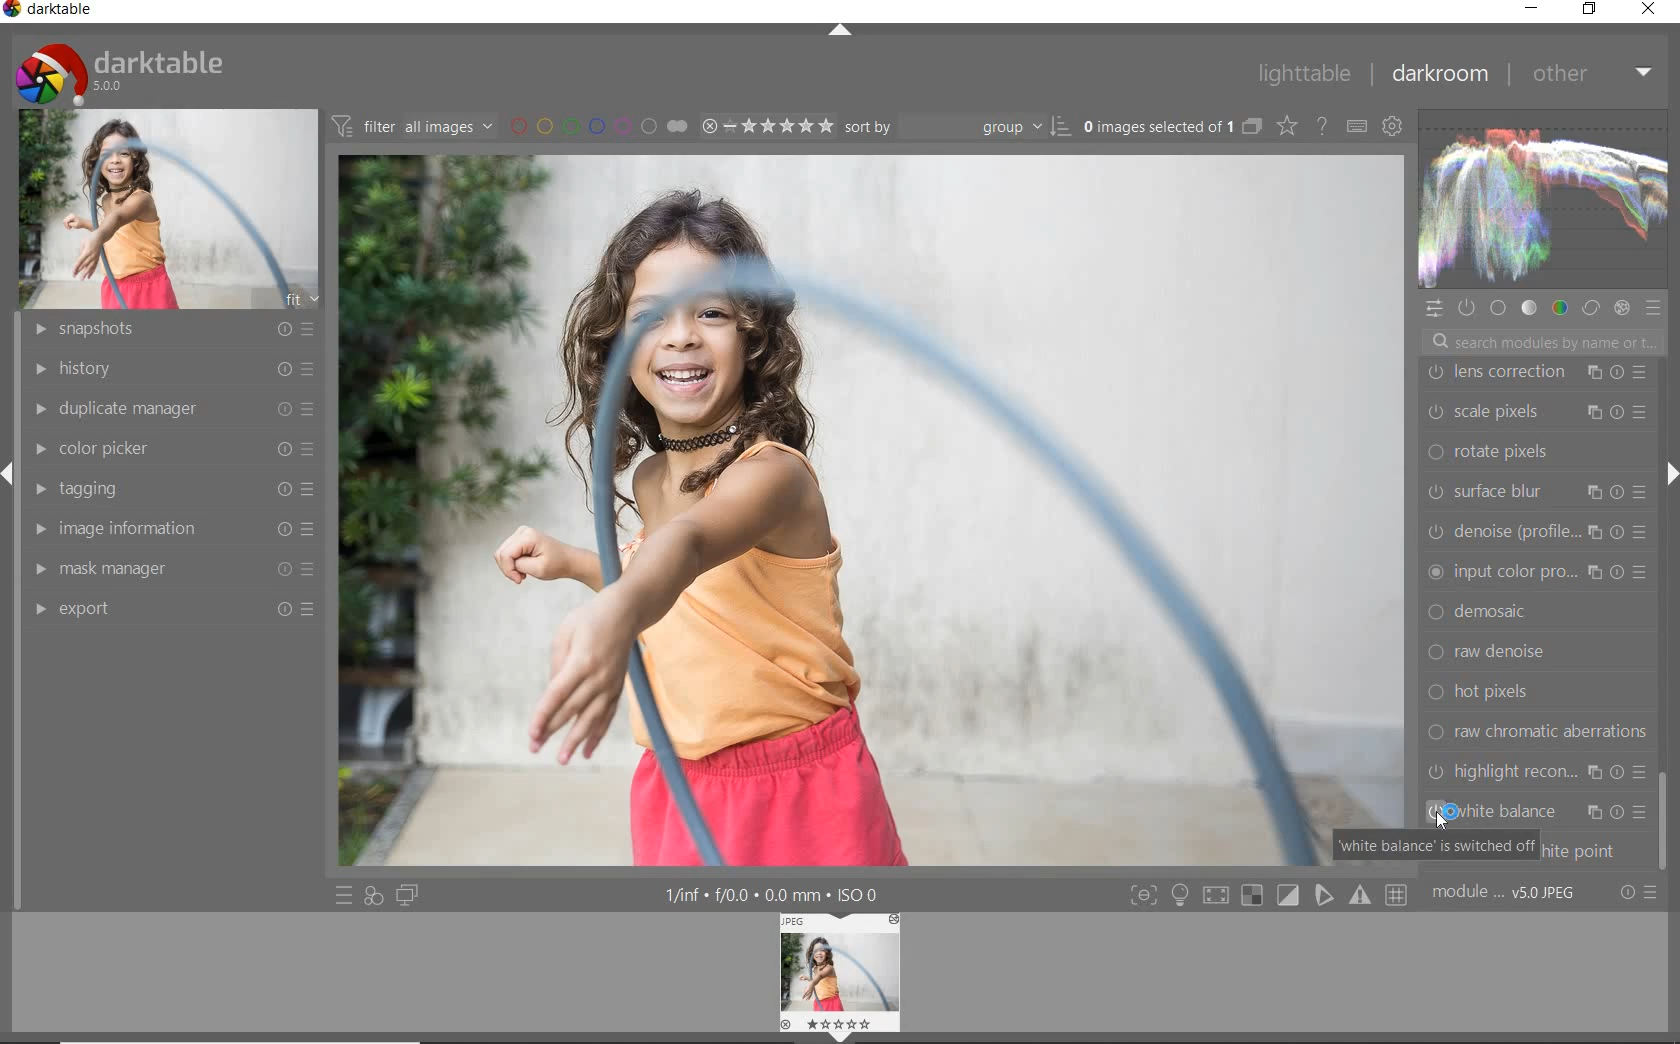 Image resolution: width=1680 pixels, height=1044 pixels. I want to click on define keyboard shortcut, so click(1356, 126).